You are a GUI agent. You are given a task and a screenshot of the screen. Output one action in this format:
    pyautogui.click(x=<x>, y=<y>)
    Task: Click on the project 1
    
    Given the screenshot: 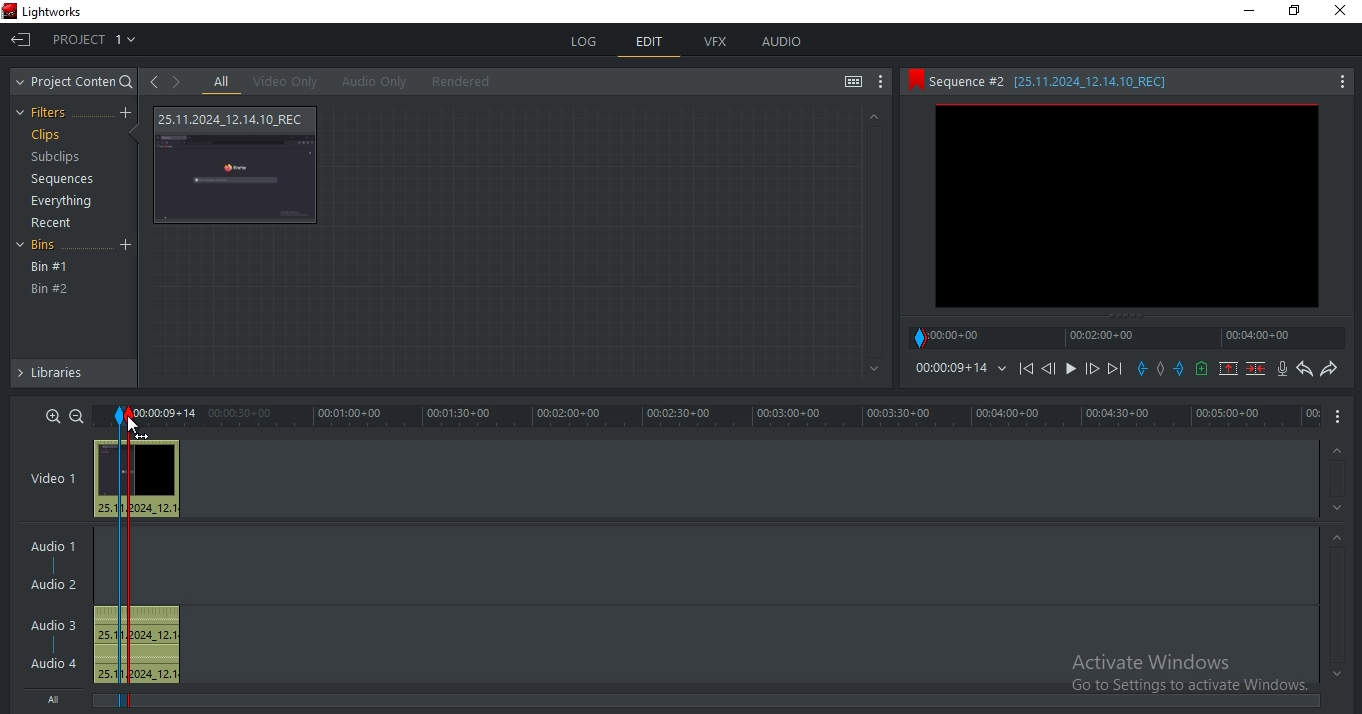 What is the action you would take?
    pyautogui.click(x=96, y=37)
    